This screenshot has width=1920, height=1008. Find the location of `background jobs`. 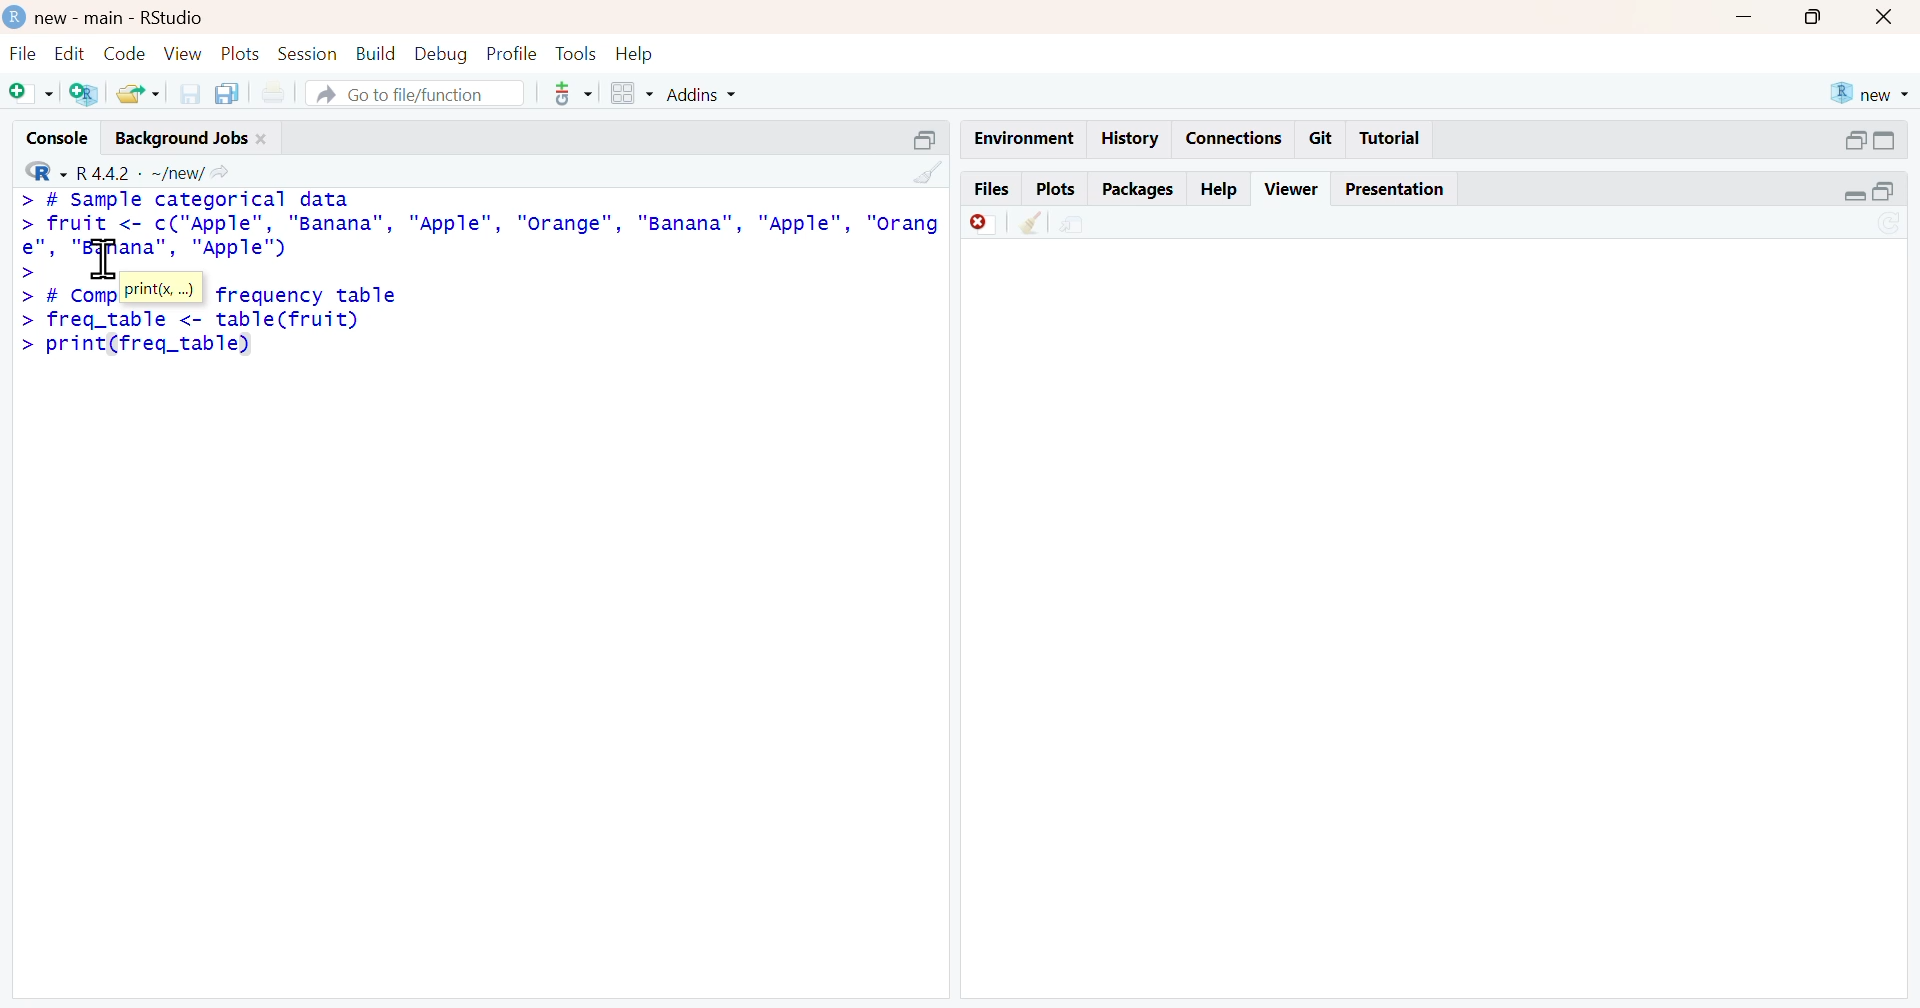

background jobs is located at coordinates (191, 140).